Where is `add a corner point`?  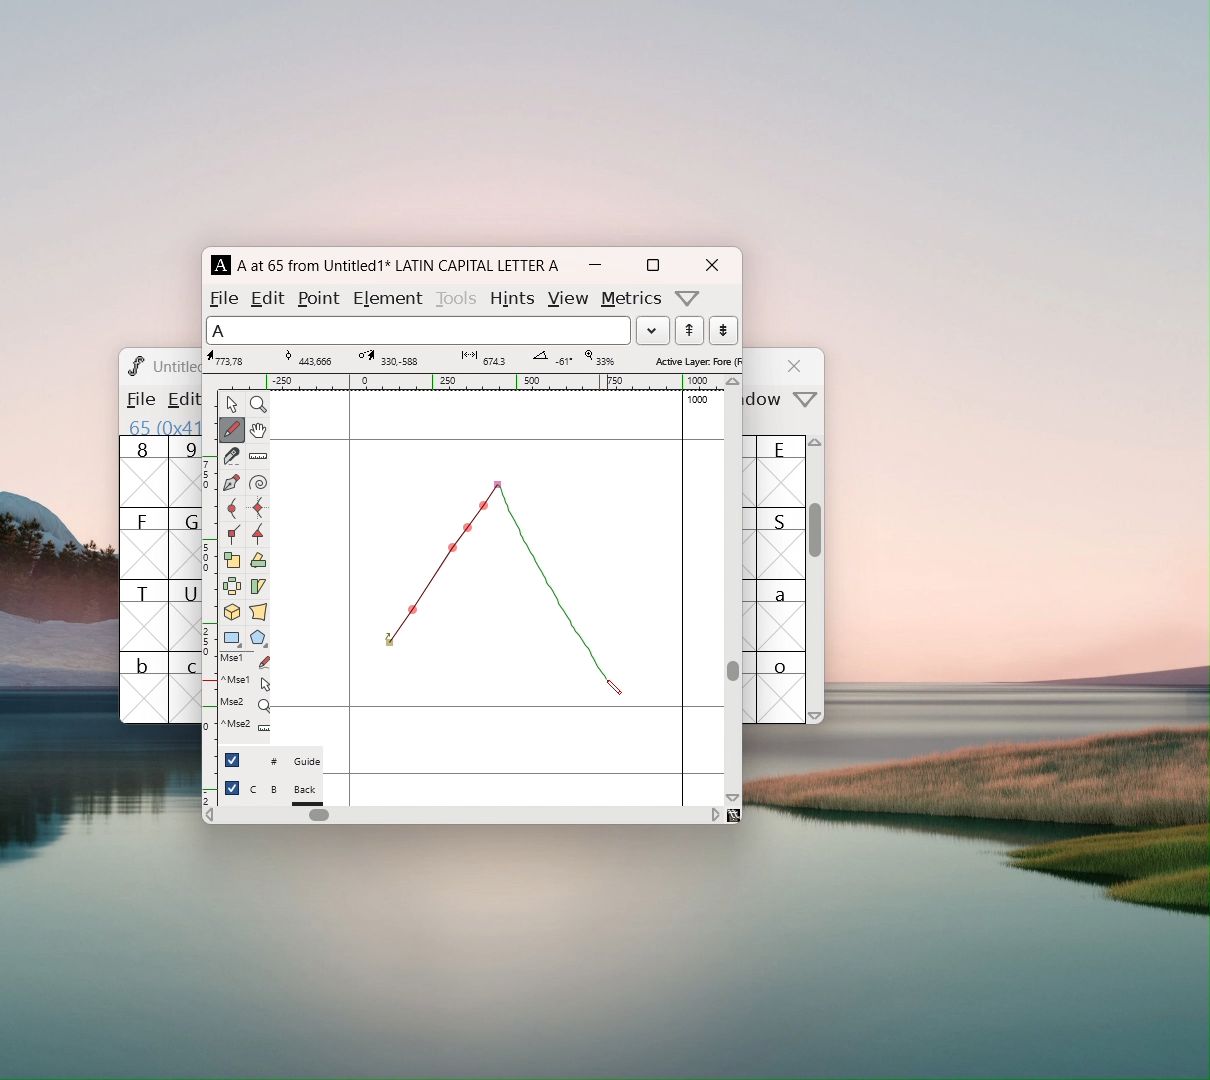
add a corner point is located at coordinates (231, 533).